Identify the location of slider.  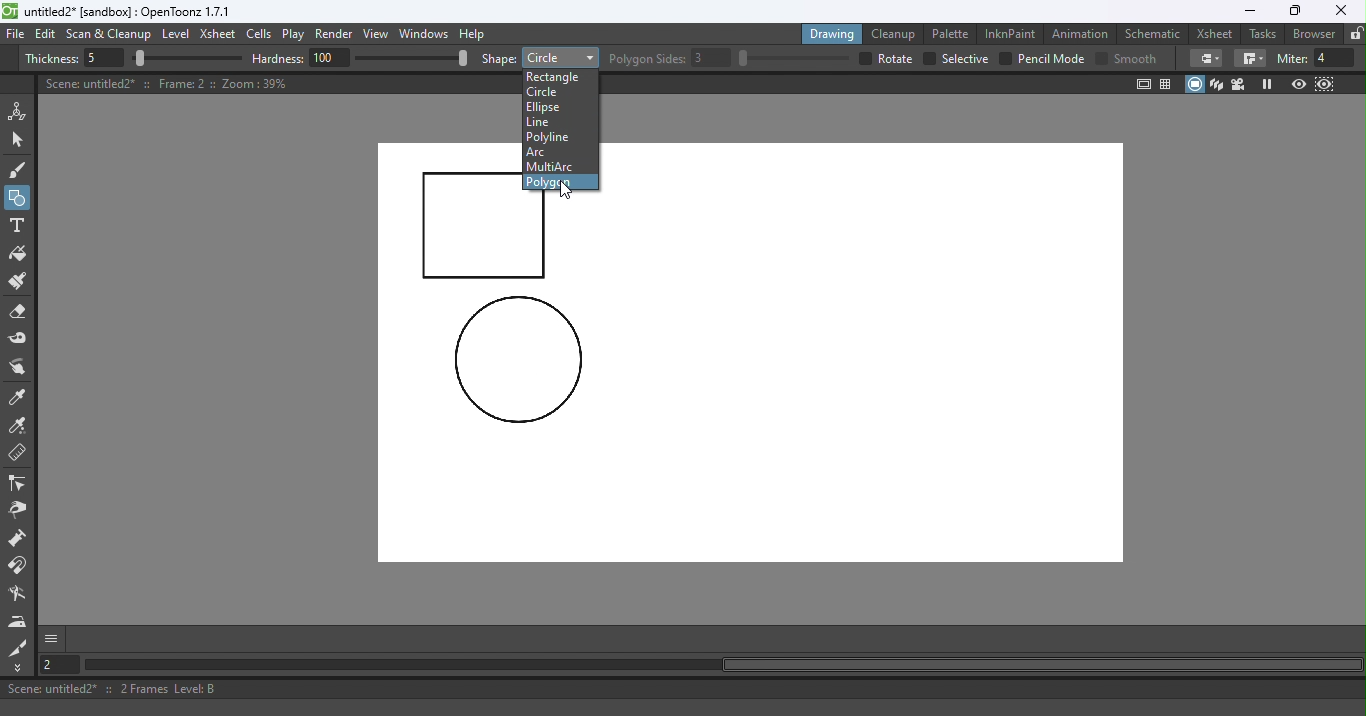
(793, 58).